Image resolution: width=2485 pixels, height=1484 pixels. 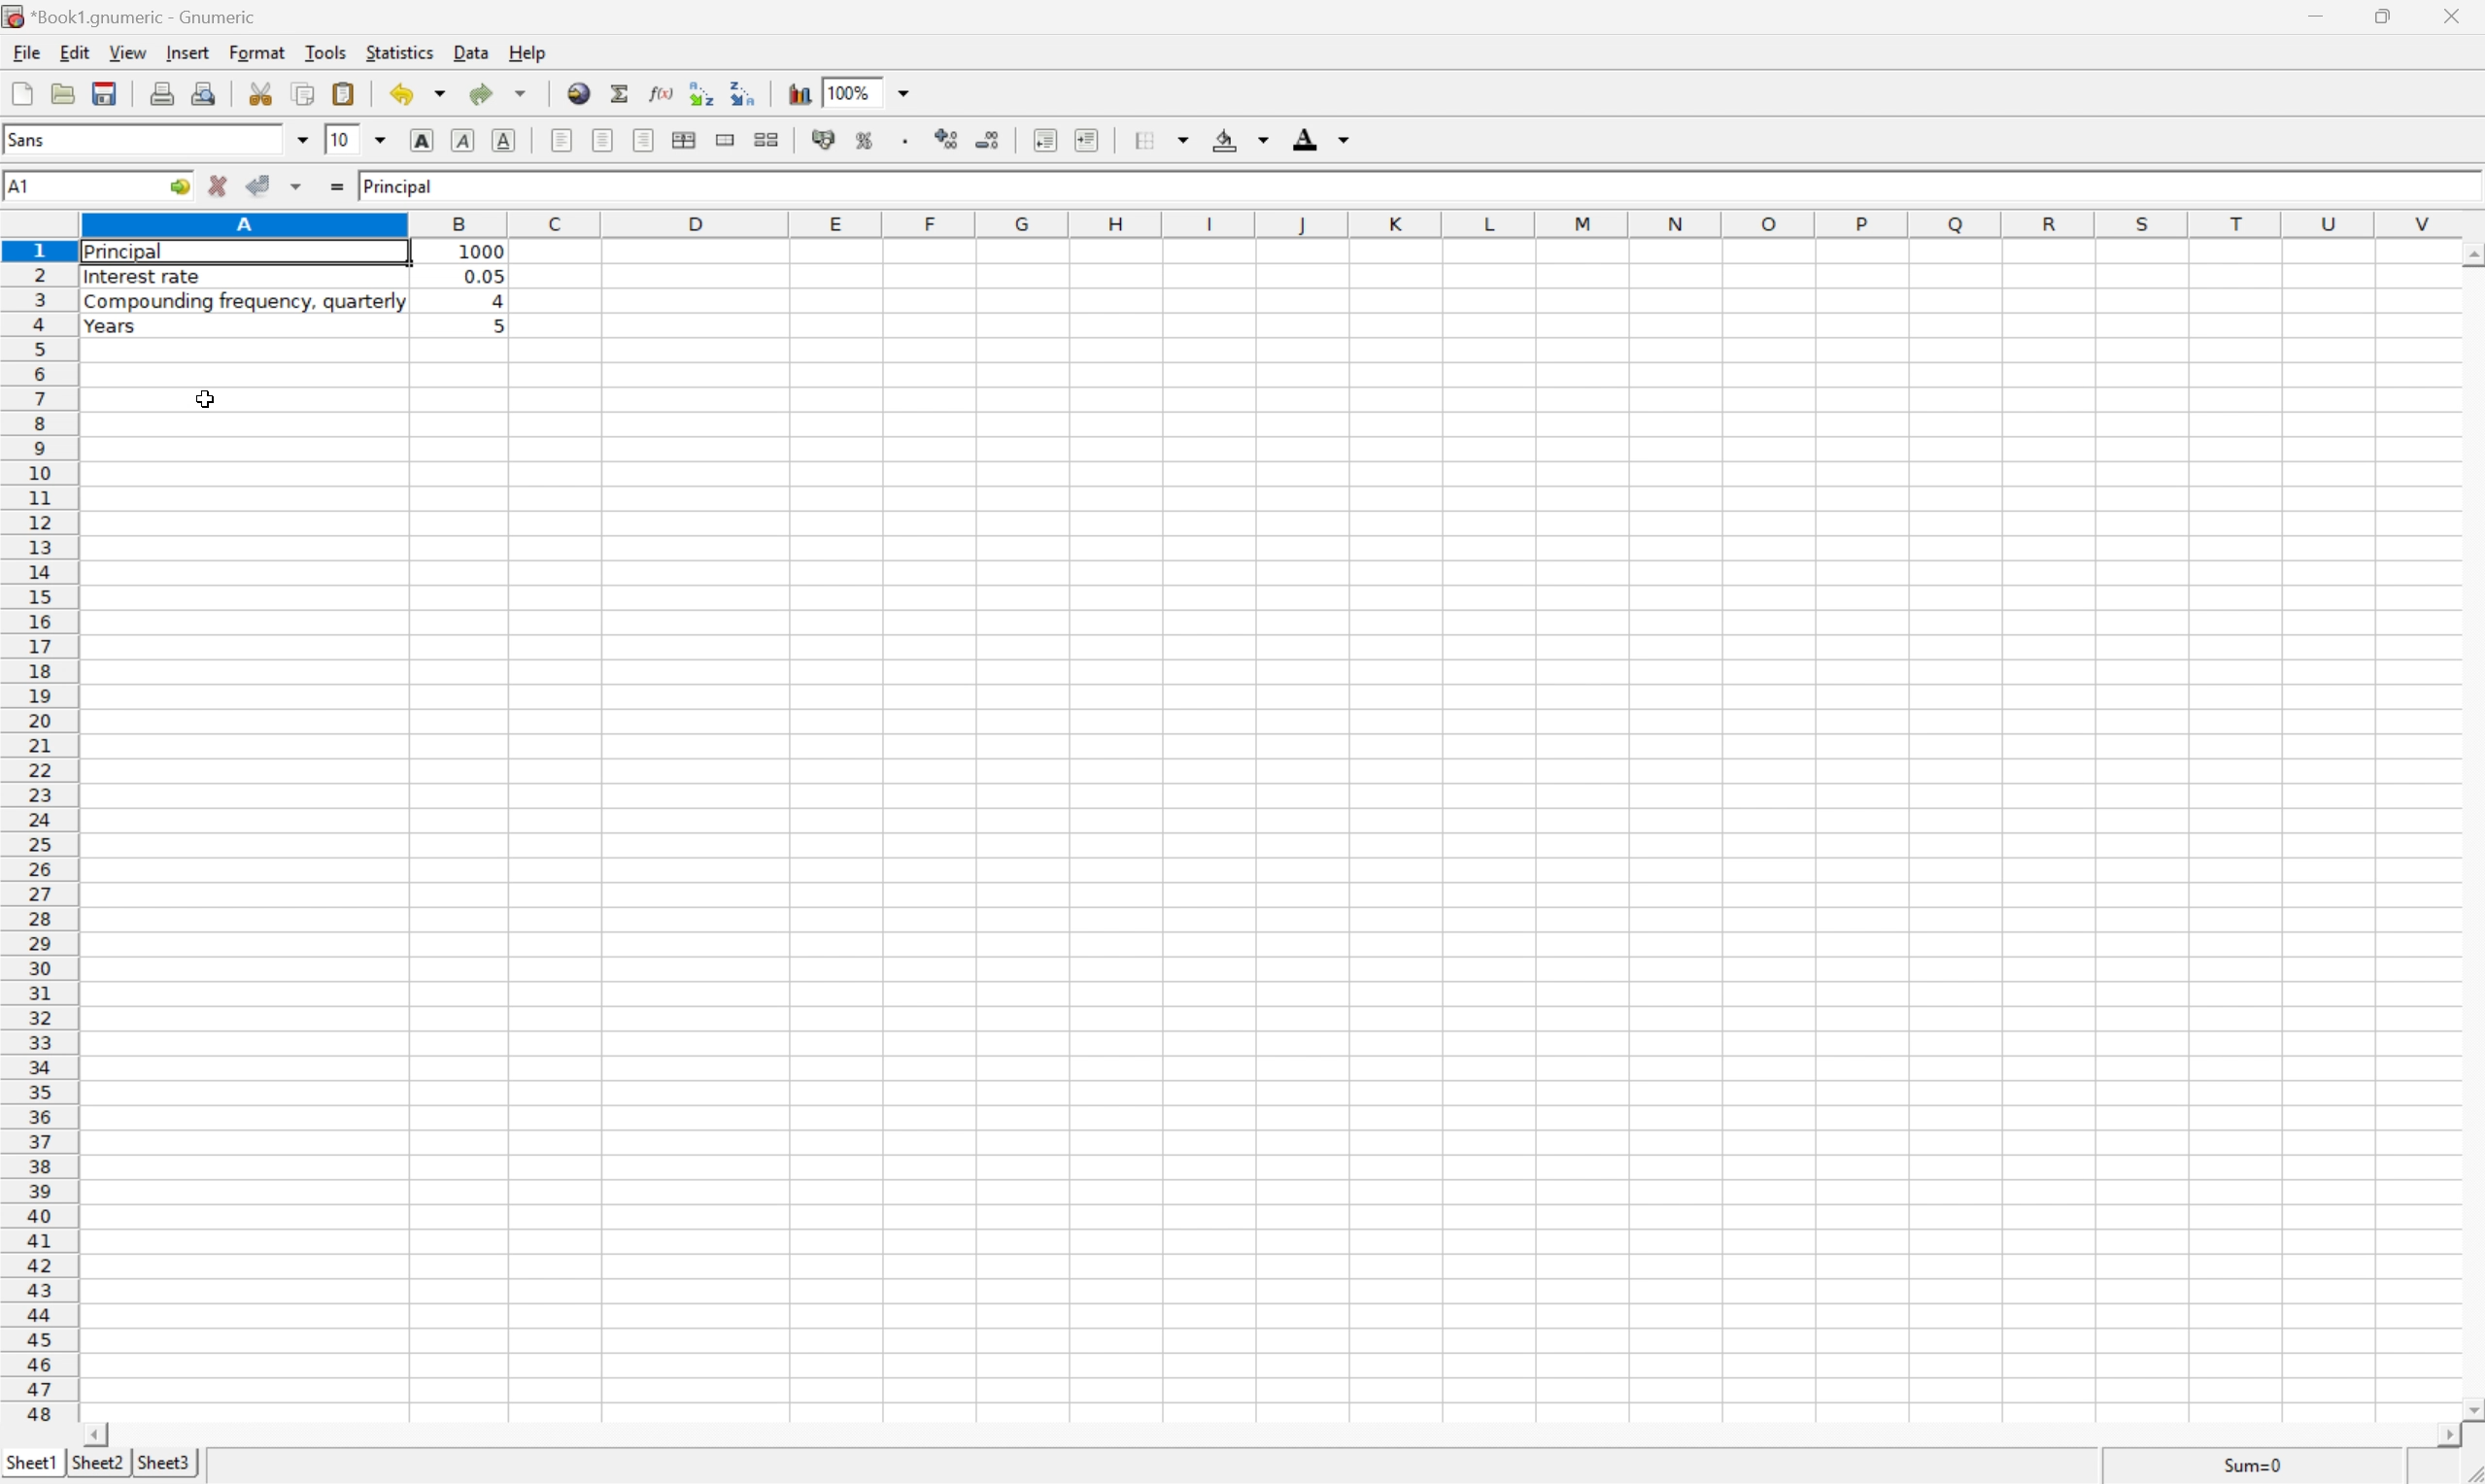 What do you see at coordinates (125, 51) in the screenshot?
I see `view` at bounding box center [125, 51].